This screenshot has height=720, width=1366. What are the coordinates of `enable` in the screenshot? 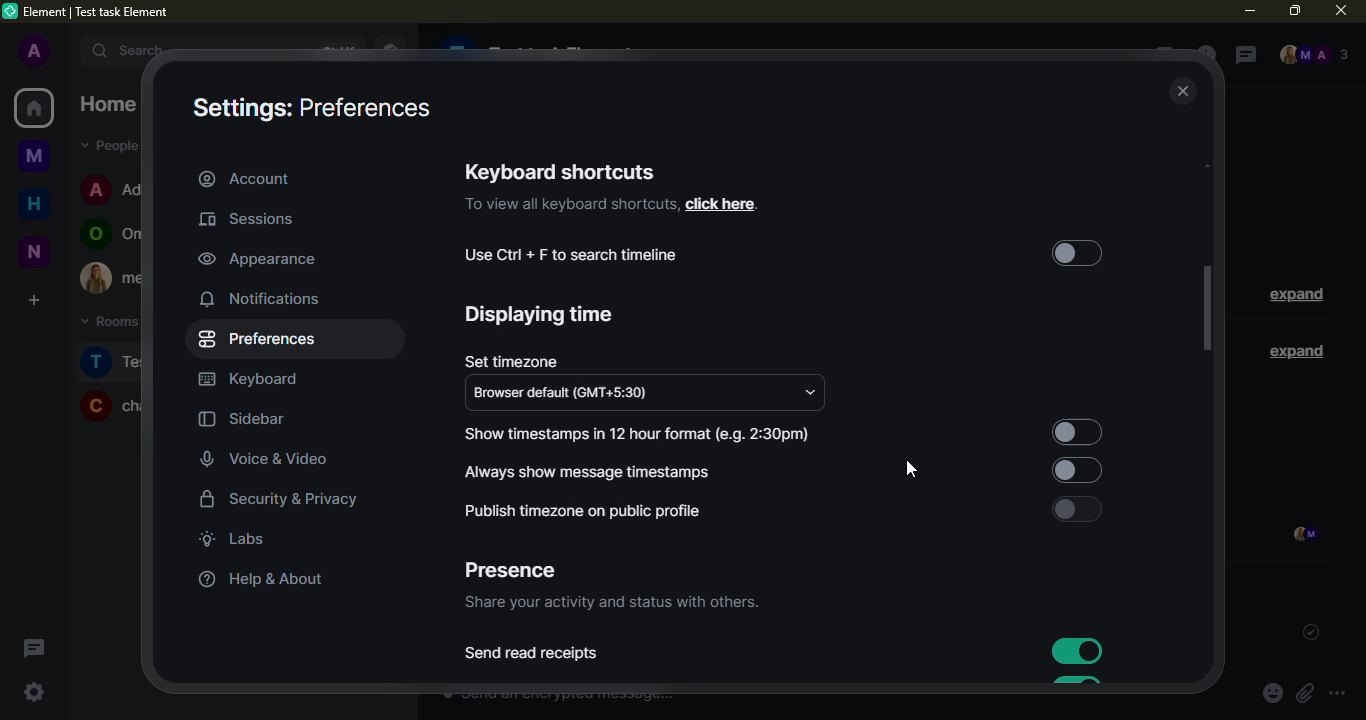 It's located at (1076, 509).